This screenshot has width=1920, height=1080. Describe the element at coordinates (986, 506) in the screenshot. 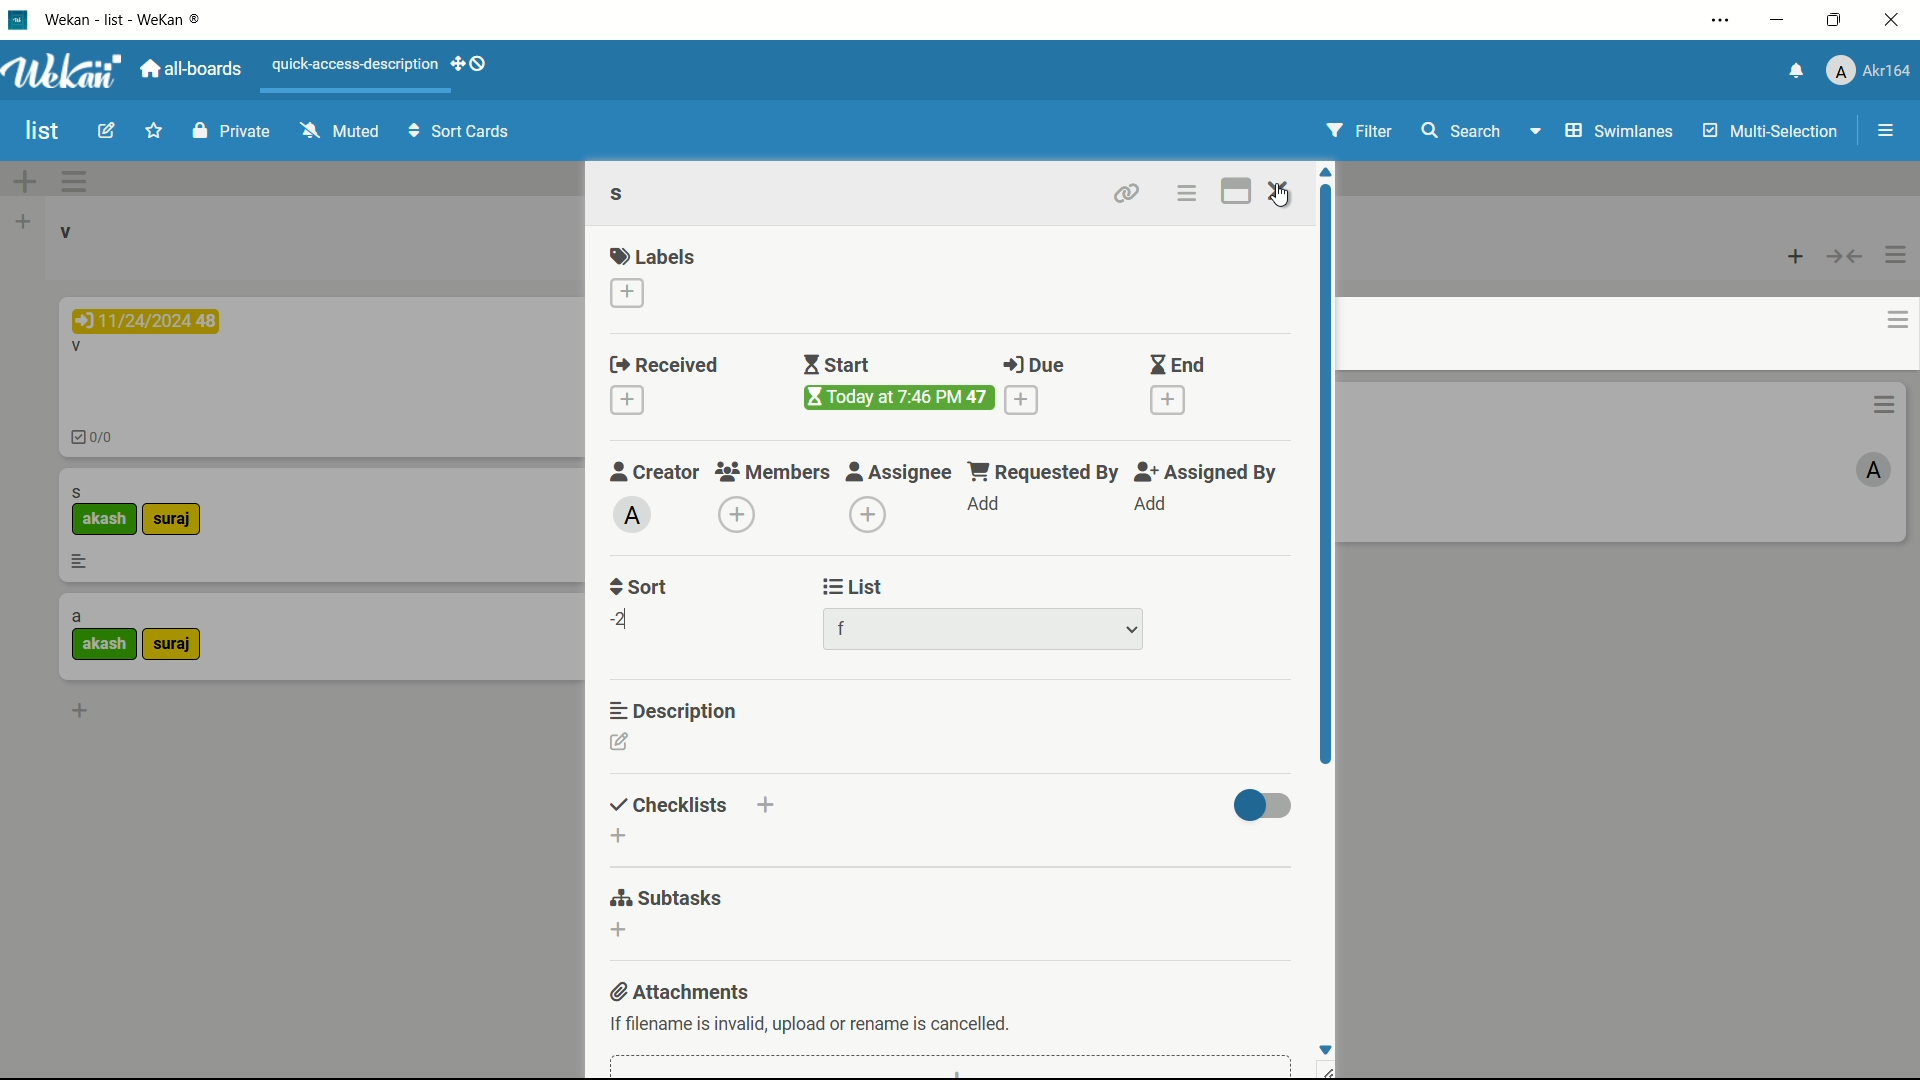

I see `add` at that location.